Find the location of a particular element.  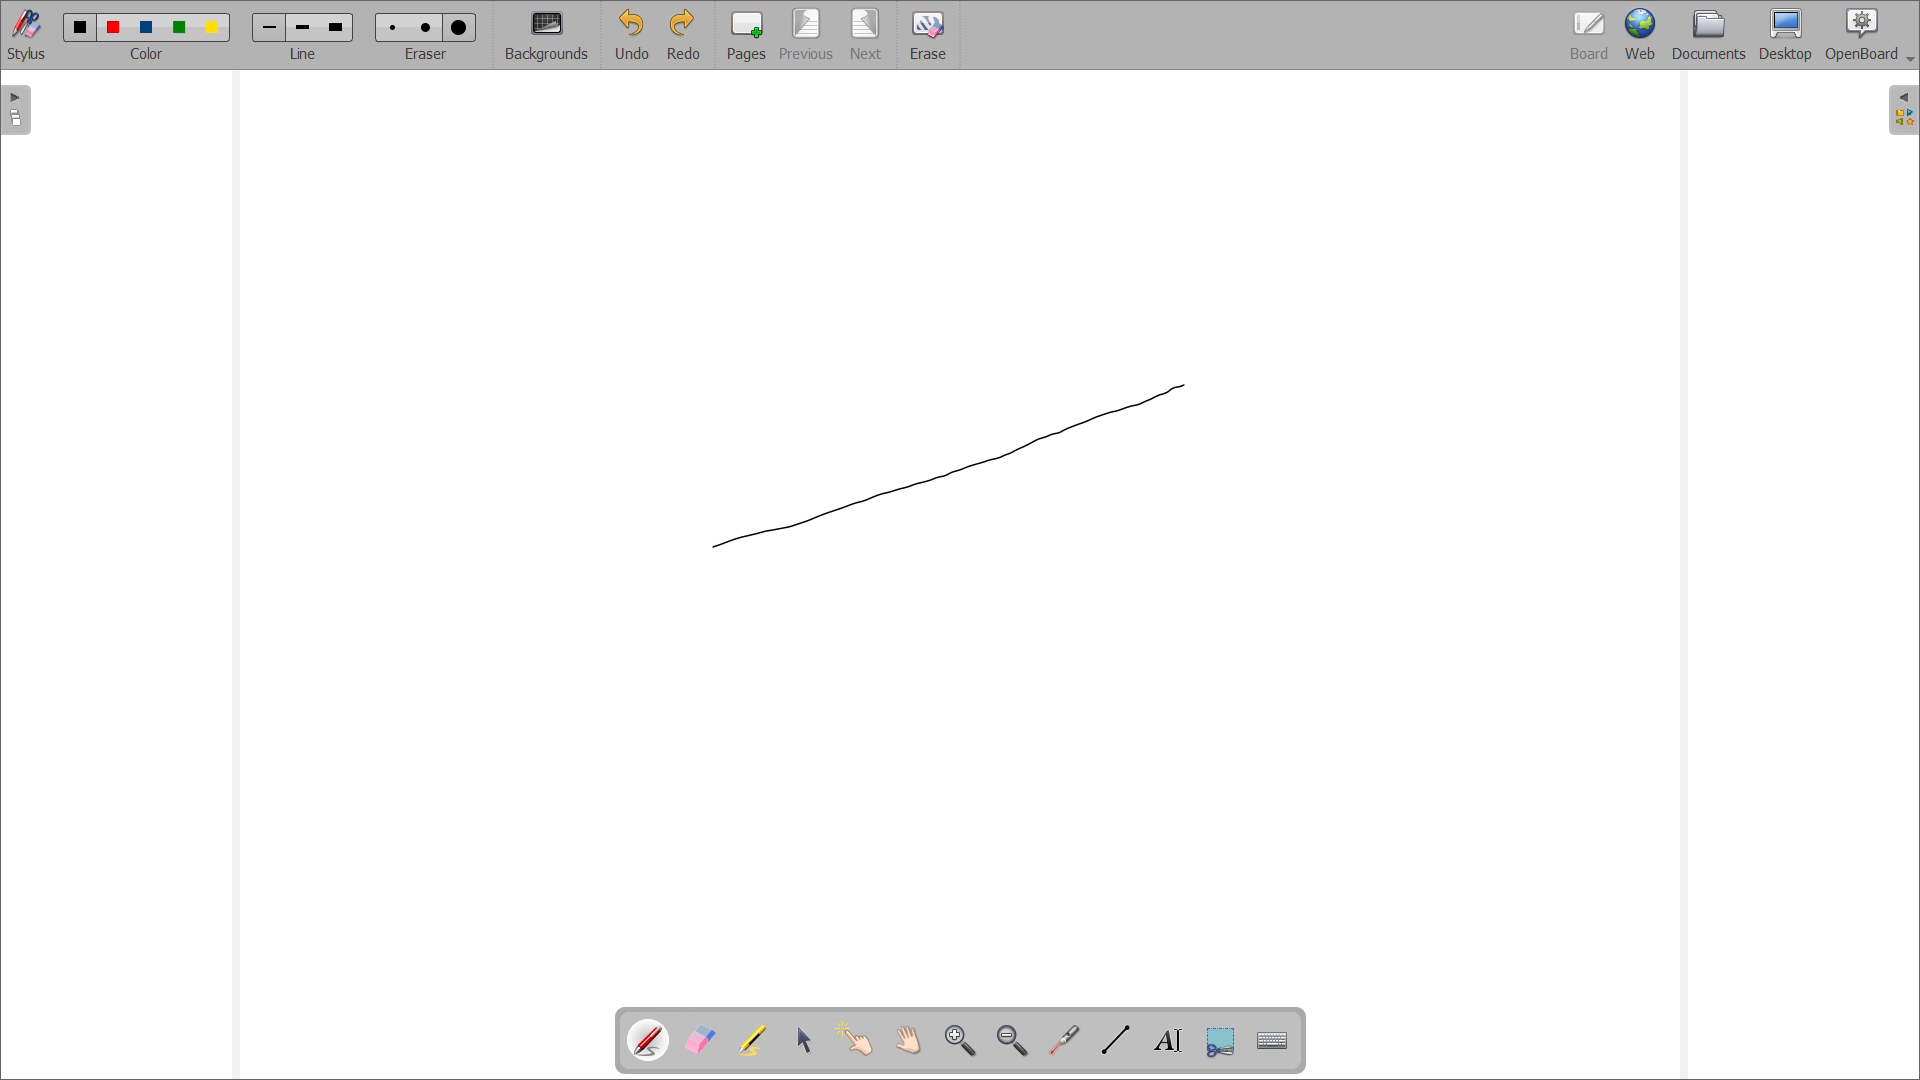

documents is located at coordinates (1709, 36).